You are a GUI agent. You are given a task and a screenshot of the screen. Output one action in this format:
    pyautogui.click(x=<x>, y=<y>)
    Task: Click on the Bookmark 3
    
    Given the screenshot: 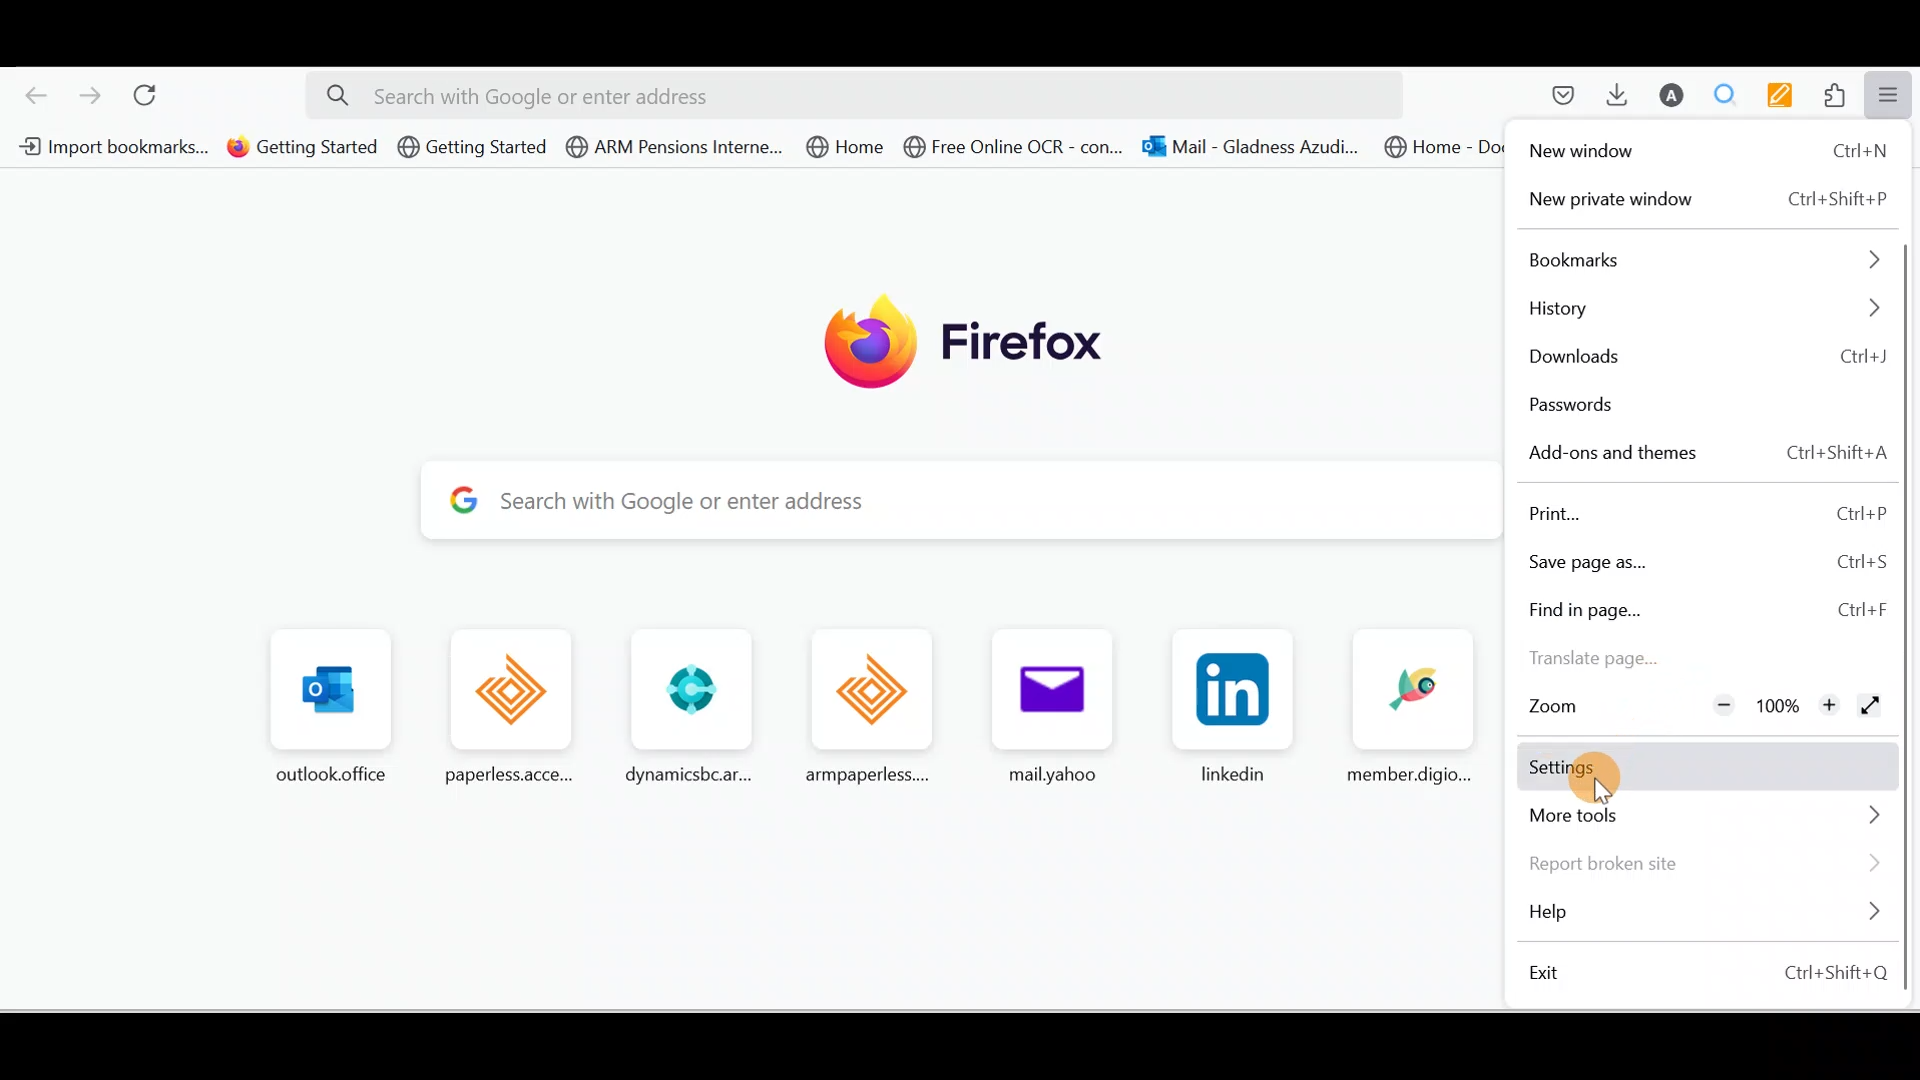 What is the action you would take?
    pyautogui.click(x=473, y=148)
    